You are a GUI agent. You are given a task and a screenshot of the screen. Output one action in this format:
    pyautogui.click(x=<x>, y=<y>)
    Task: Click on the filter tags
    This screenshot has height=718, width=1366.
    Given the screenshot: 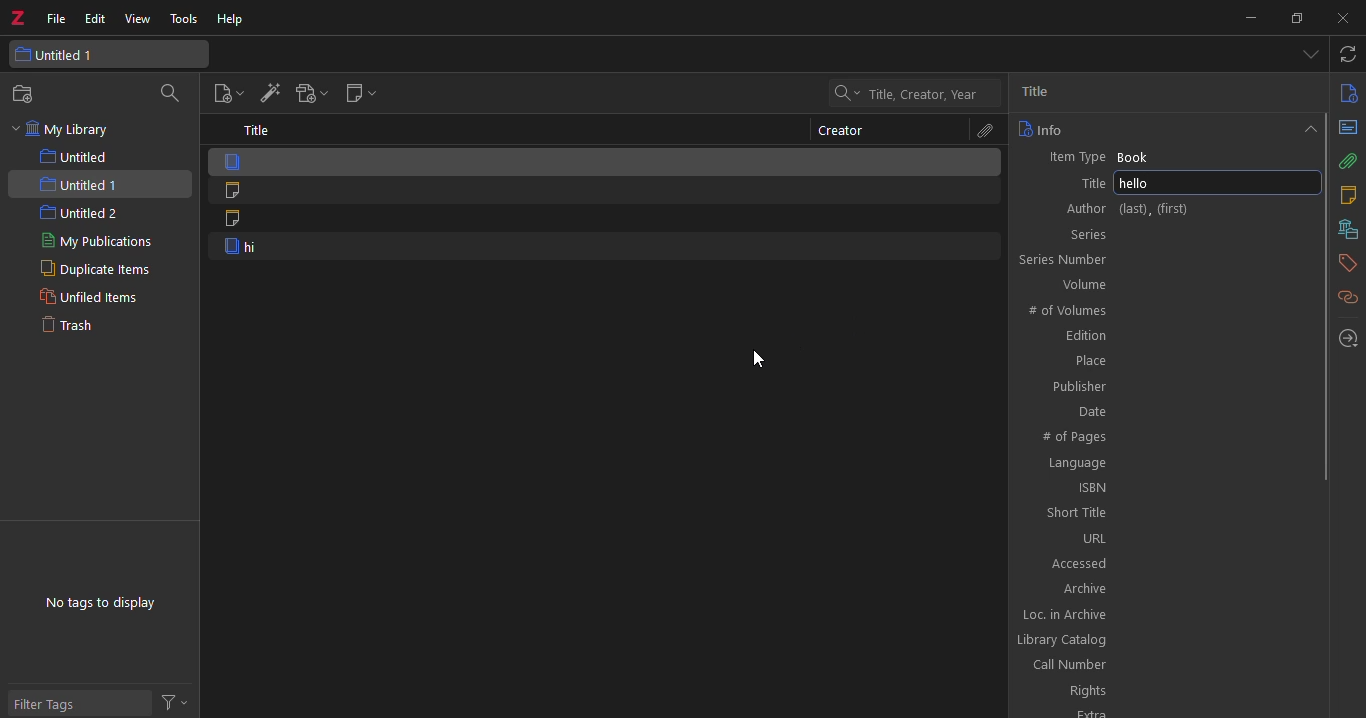 What is the action you would take?
    pyautogui.click(x=79, y=701)
    